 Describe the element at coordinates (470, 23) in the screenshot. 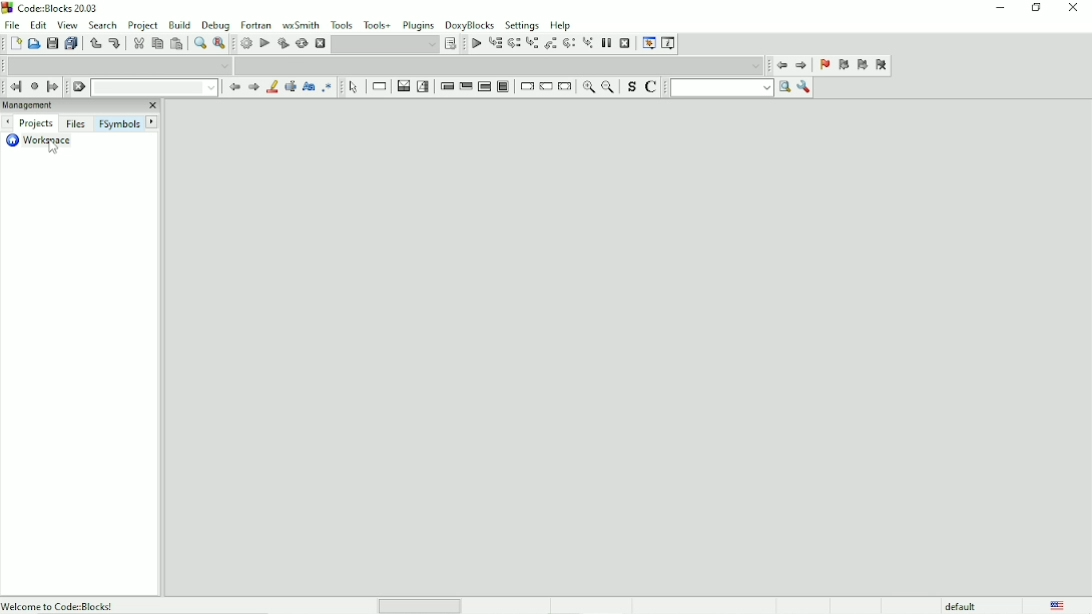

I see `DoxyBlocks` at that location.